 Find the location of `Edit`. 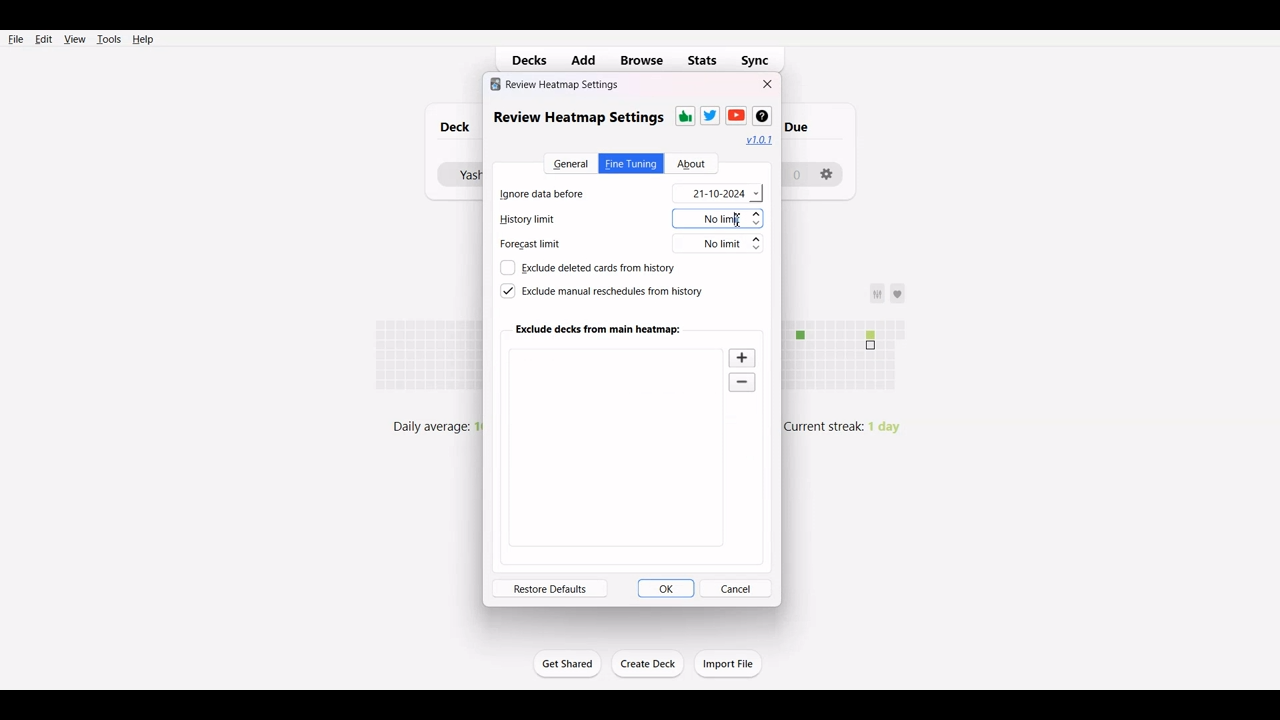

Edit is located at coordinates (43, 39).